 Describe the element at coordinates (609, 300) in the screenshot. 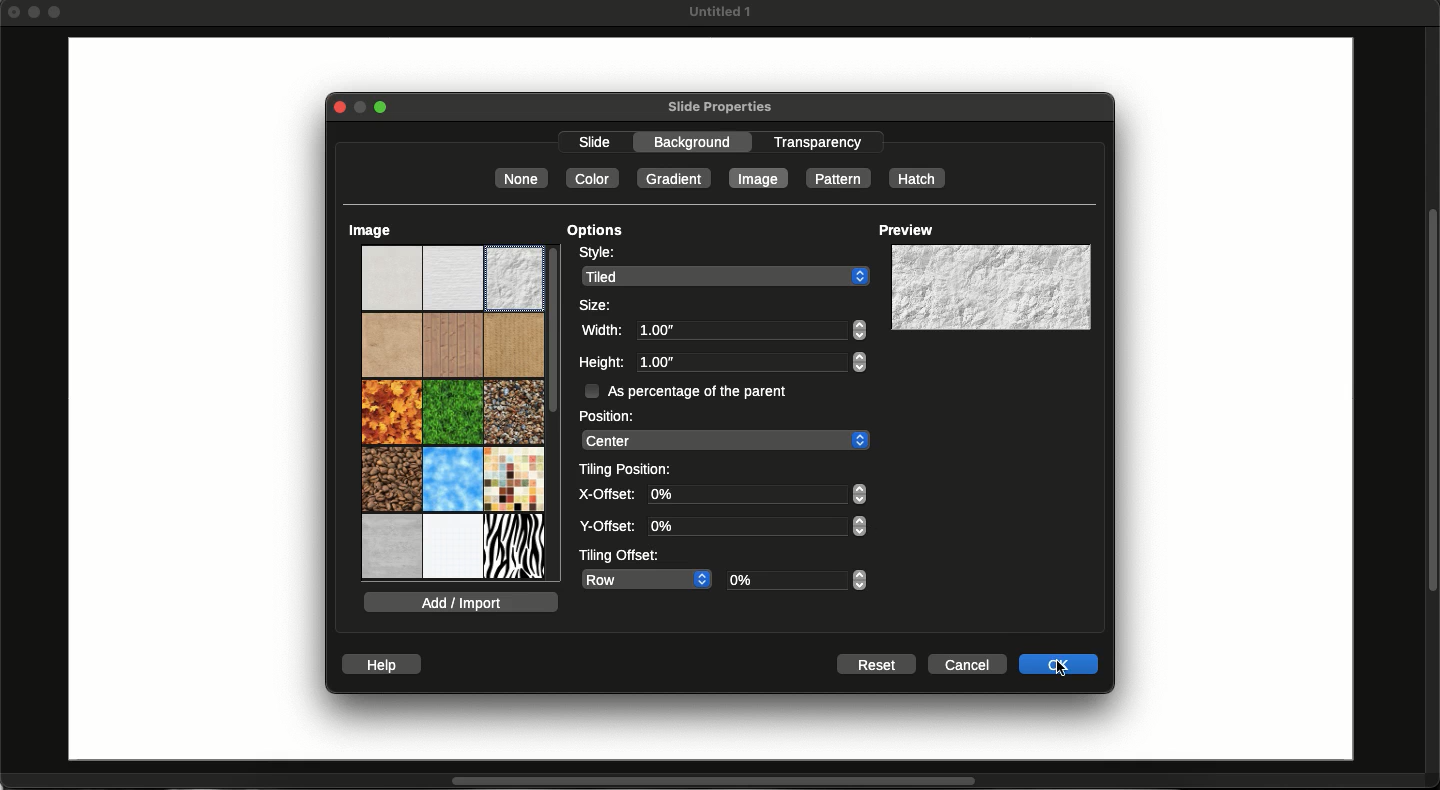

I see `Paper crumpled` at that location.